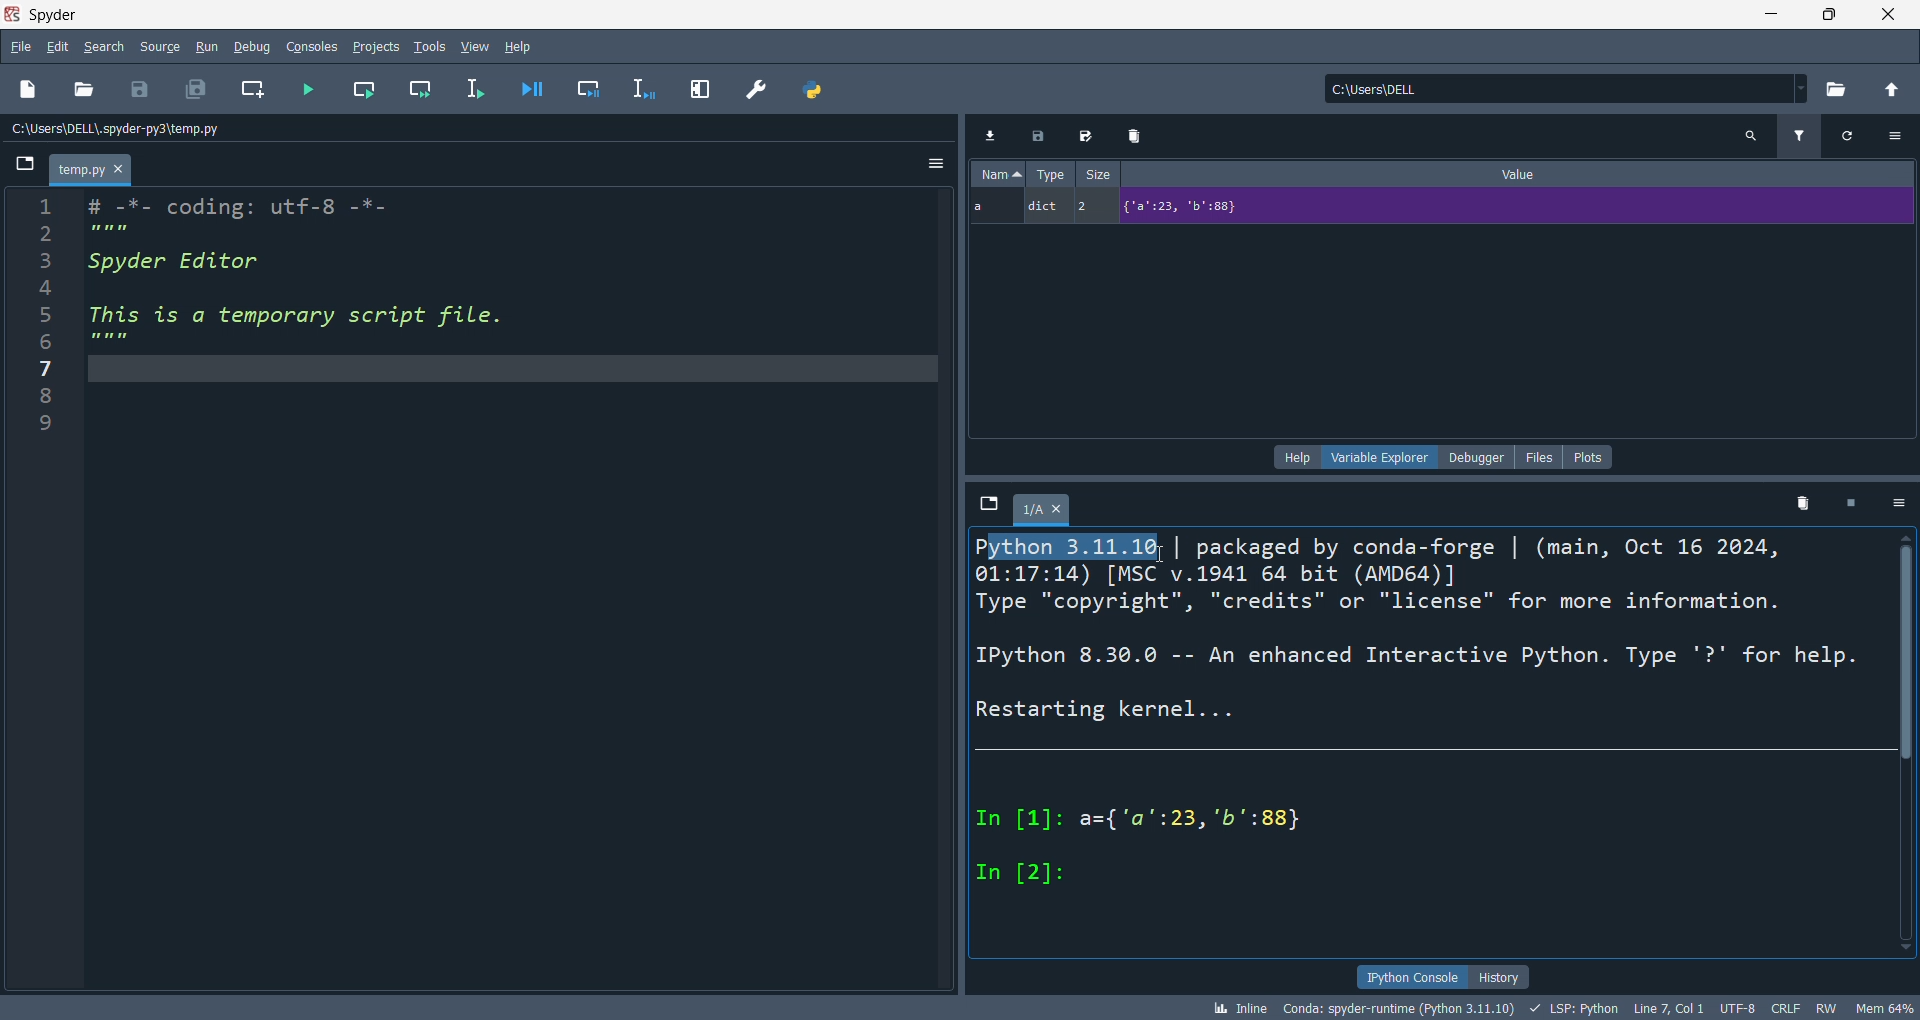  What do you see at coordinates (1378, 458) in the screenshot?
I see `variable explorer` at bounding box center [1378, 458].